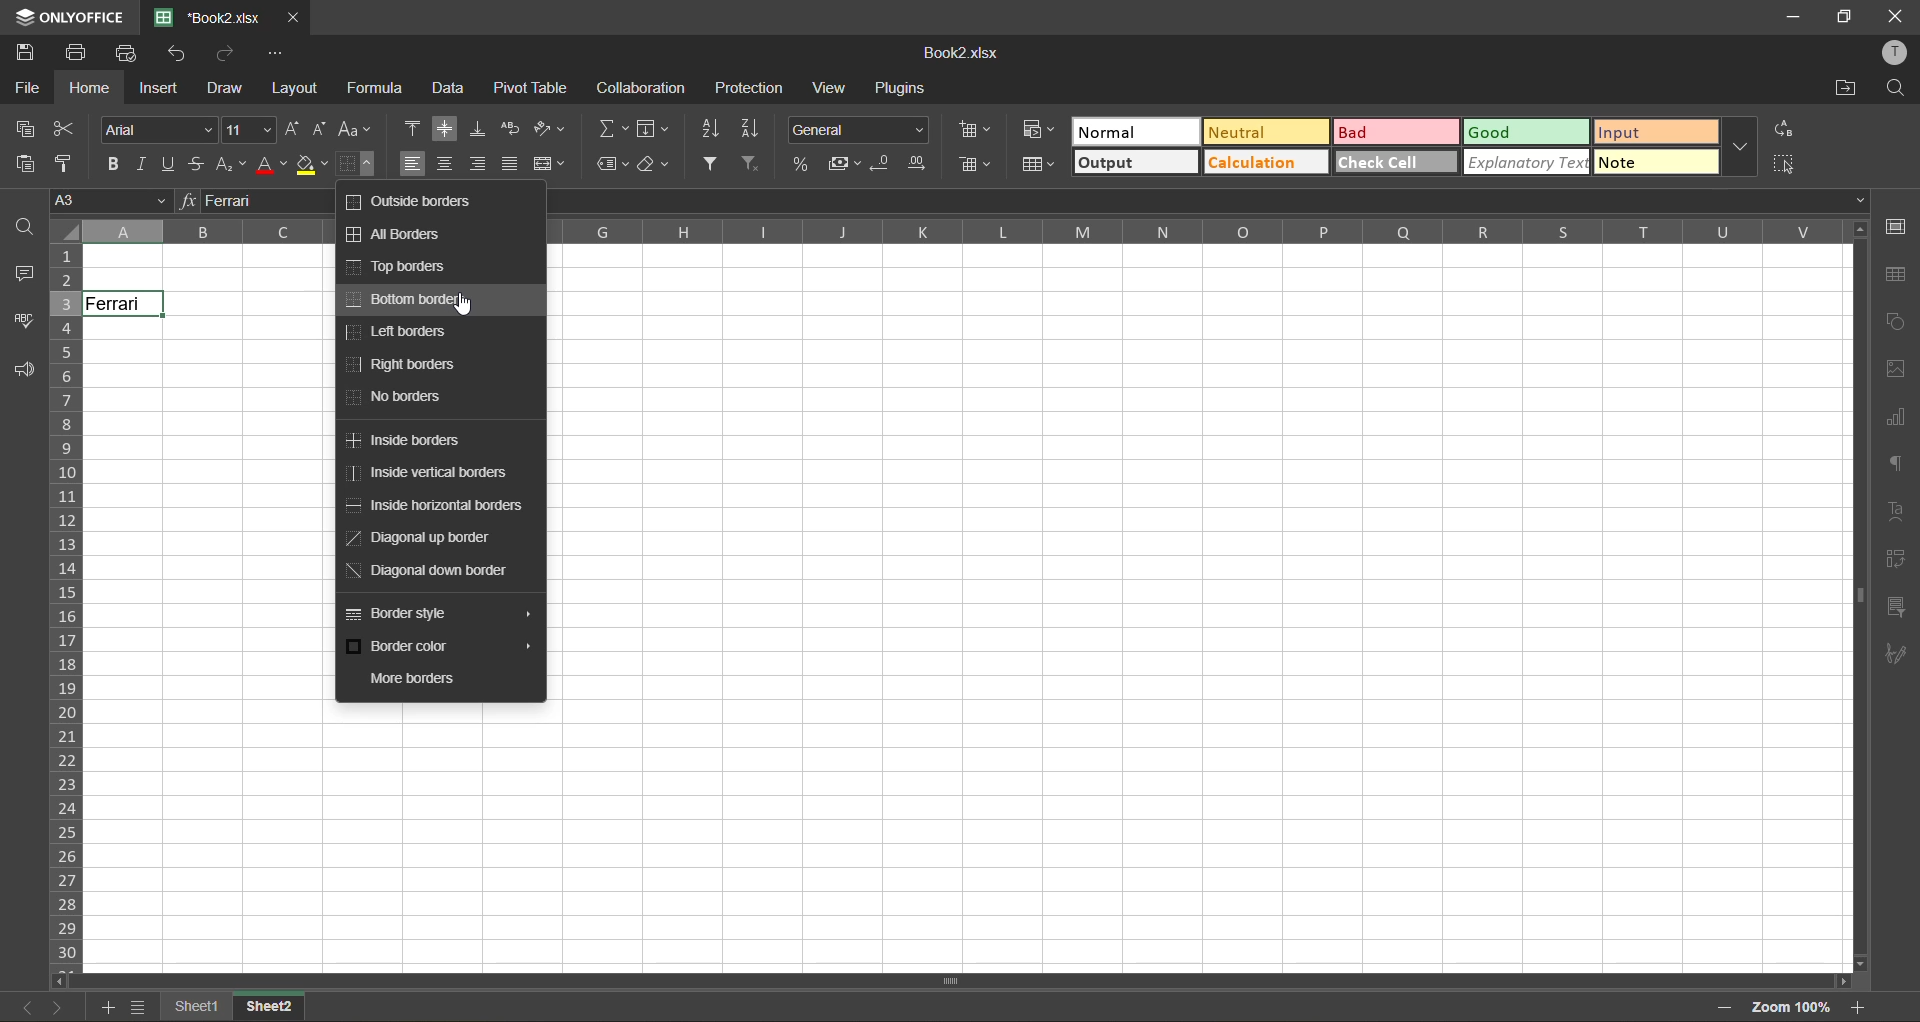 The width and height of the screenshot is (1920, 1022). I want to click on inside borders, so click(406, 441).